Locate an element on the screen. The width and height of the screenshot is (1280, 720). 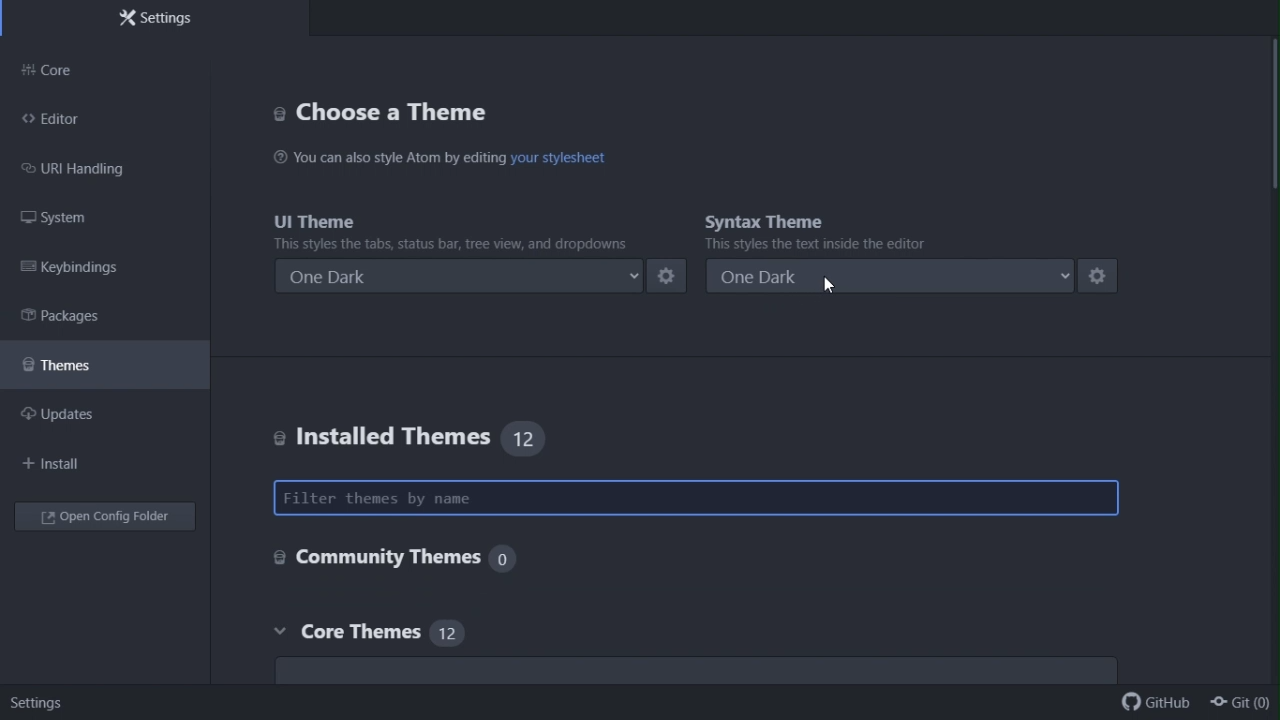
Key binding is located at coordinates (75, 269).